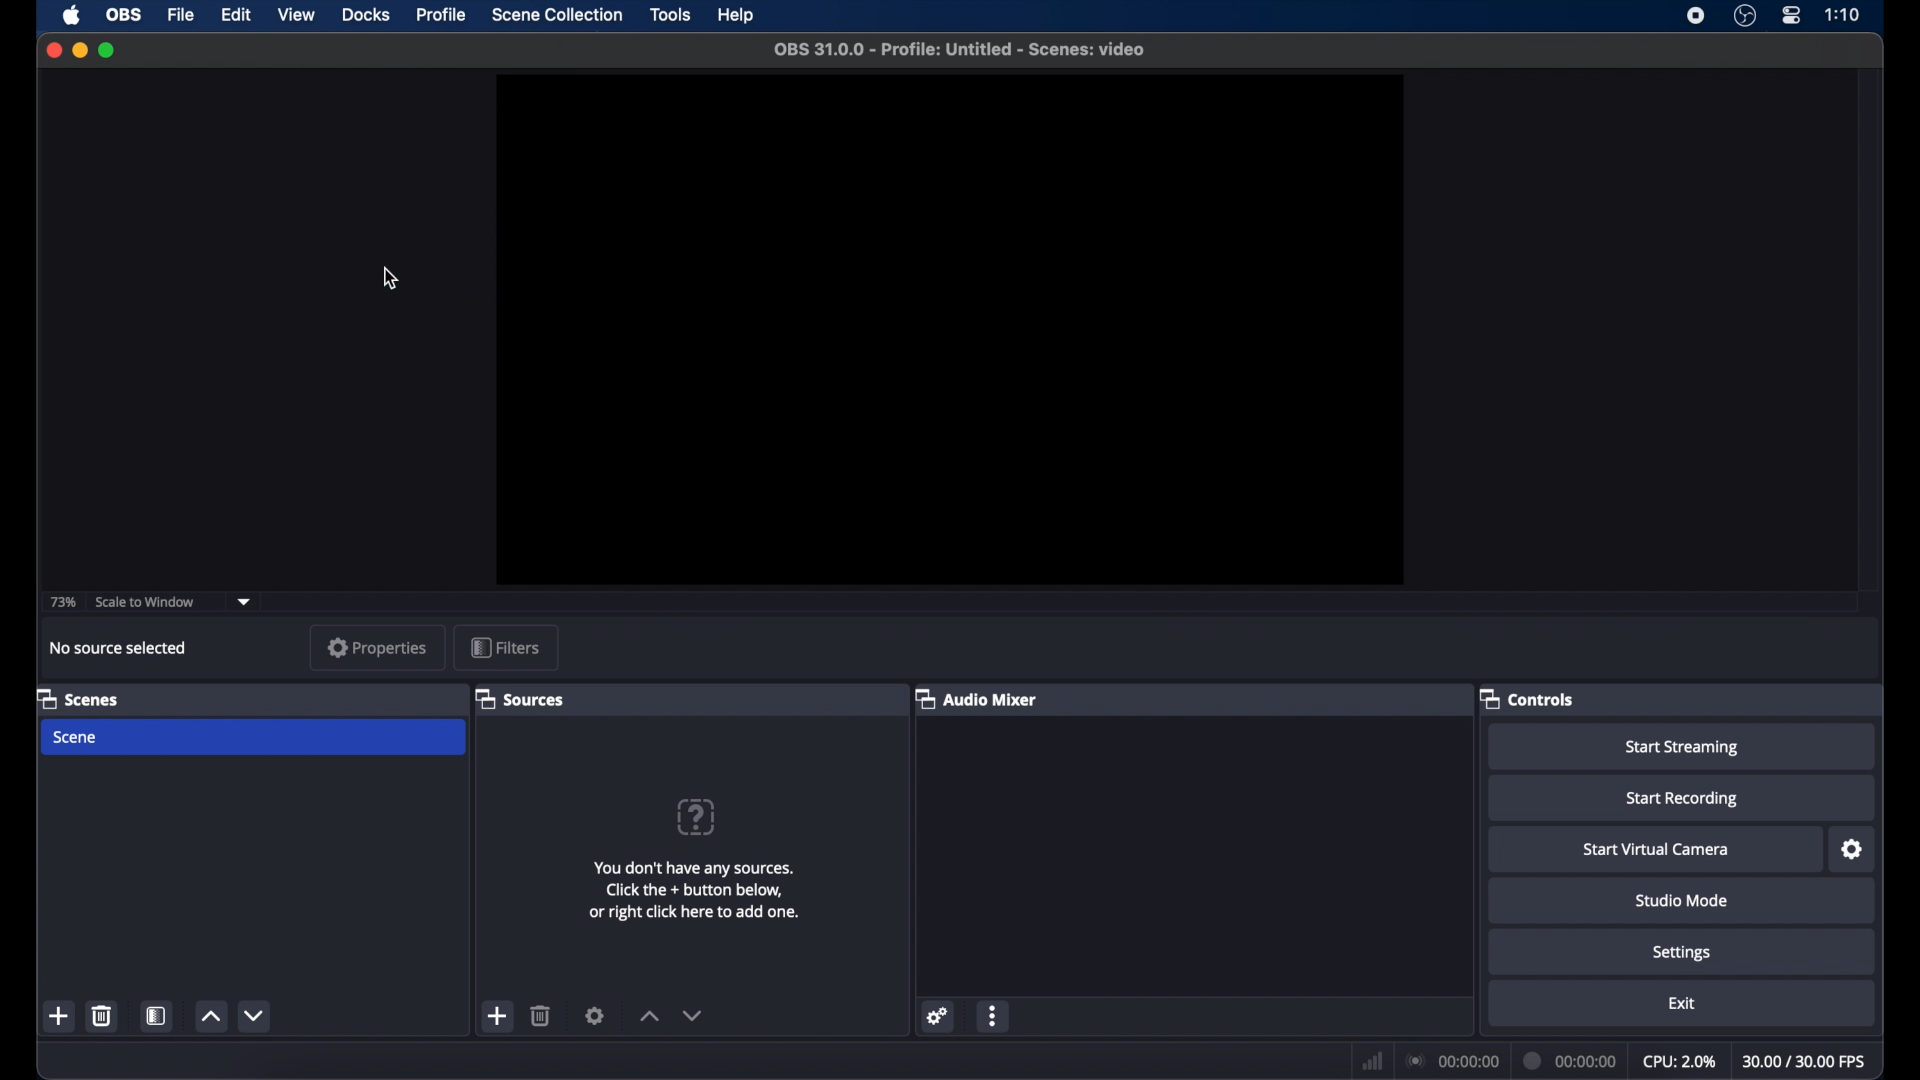  I want to click on tools, so click(671, 15).